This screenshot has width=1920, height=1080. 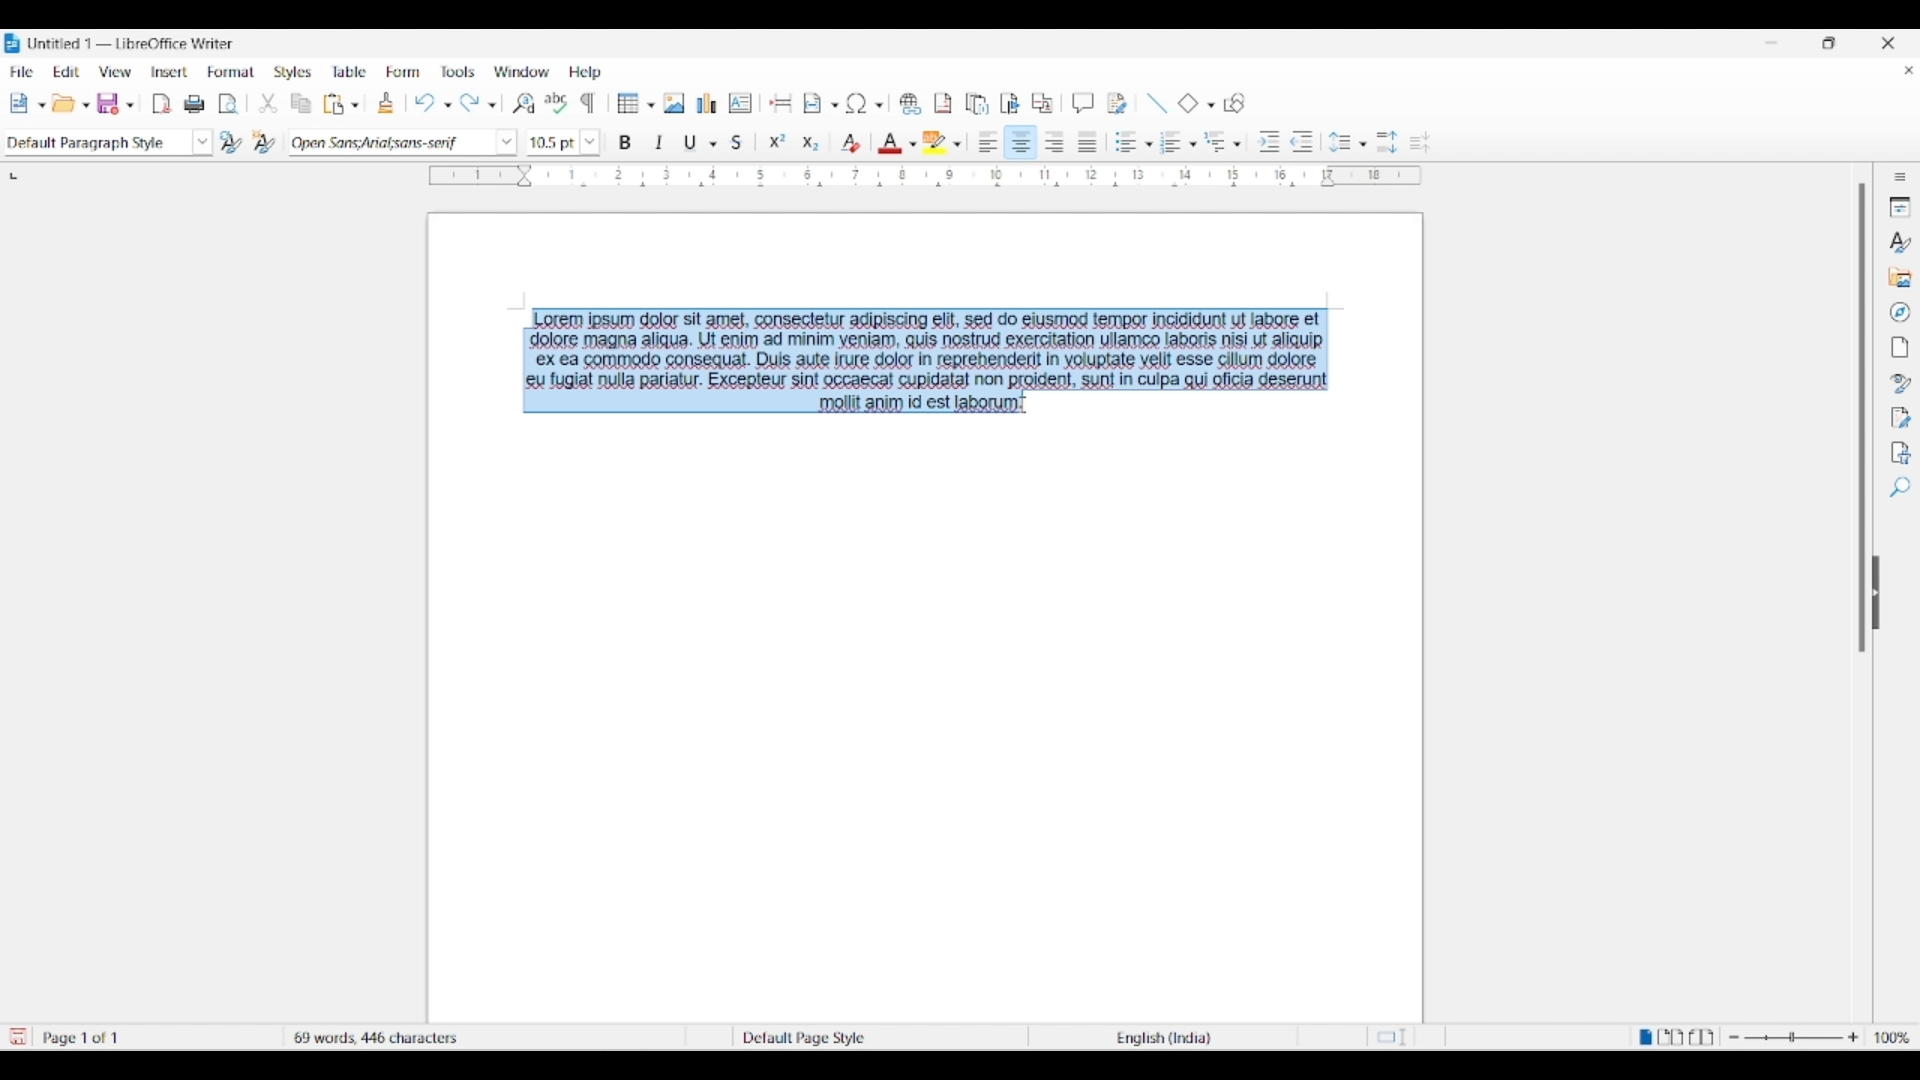 I want to click on Gallery, so click(x=1899, y=277).